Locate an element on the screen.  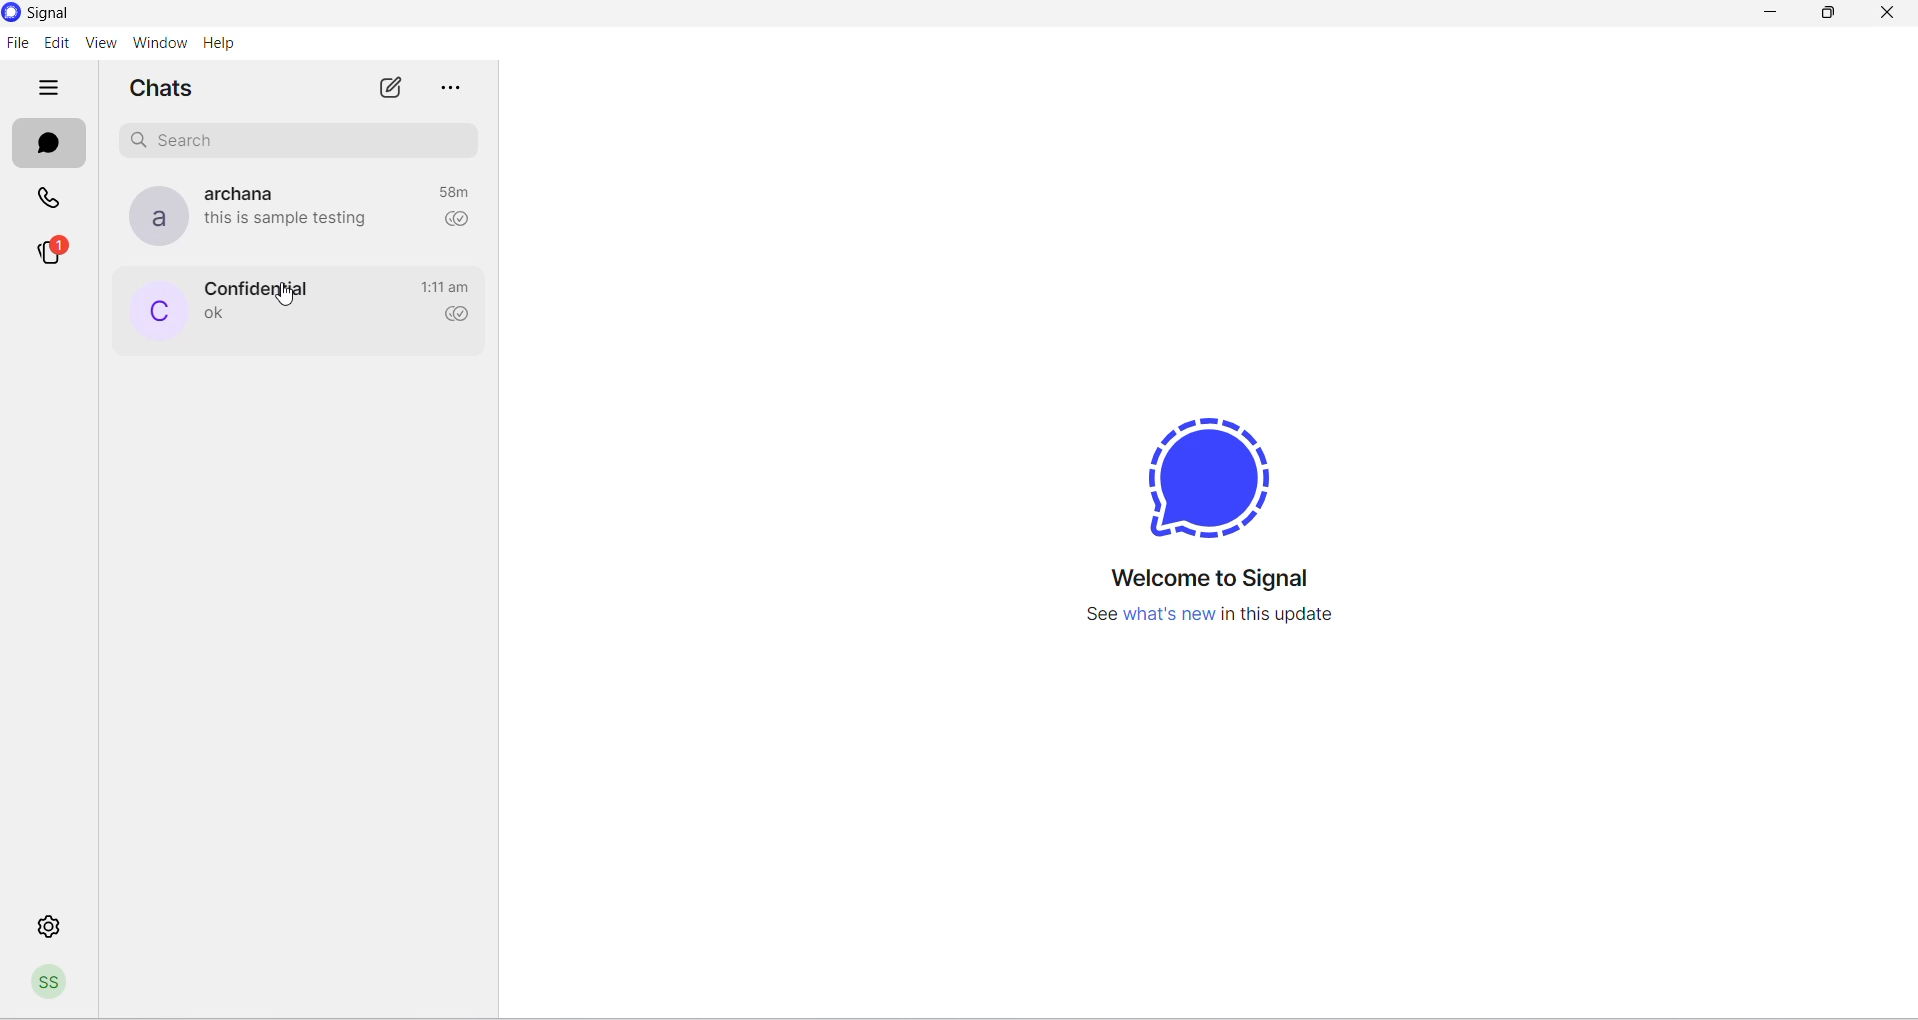
read recipient is located at coordinates (453, 221).